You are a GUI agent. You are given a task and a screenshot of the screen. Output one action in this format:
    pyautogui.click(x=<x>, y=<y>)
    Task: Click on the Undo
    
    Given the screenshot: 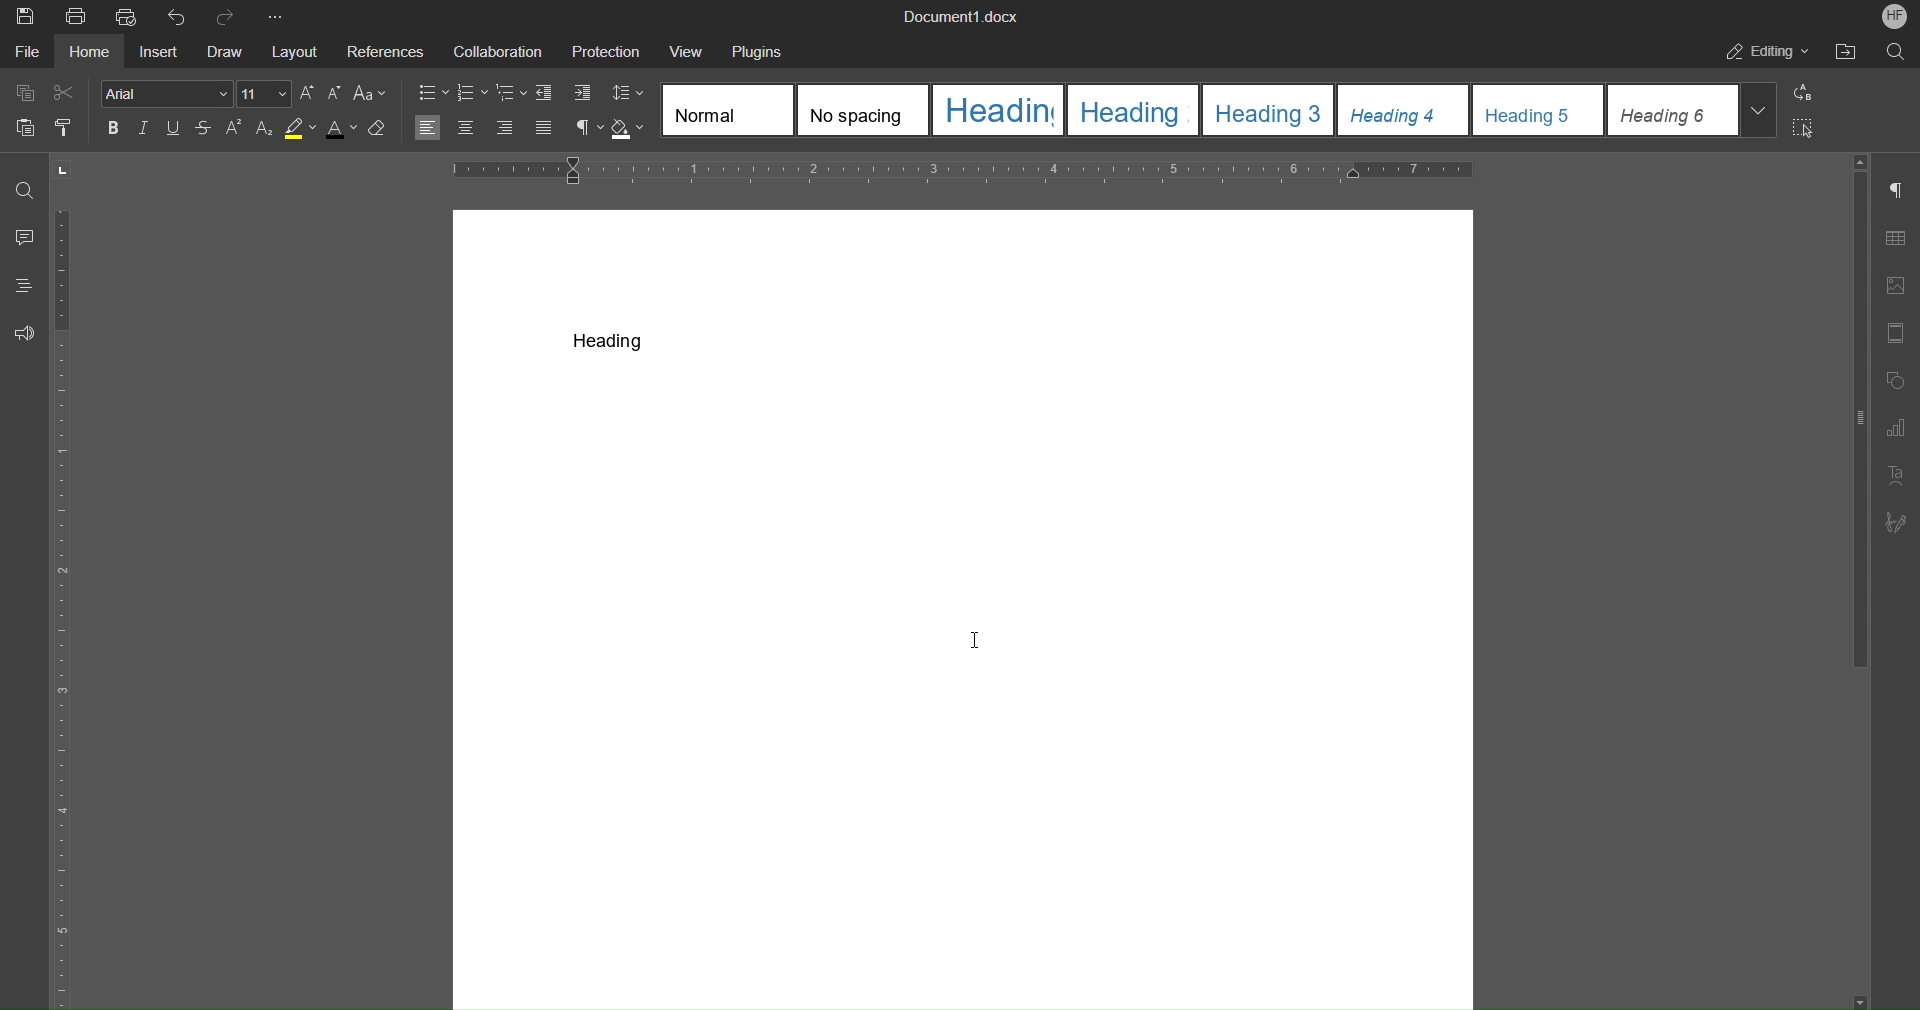 What is the action you would take?
    pyautogui.click(x=178, y=15)
    